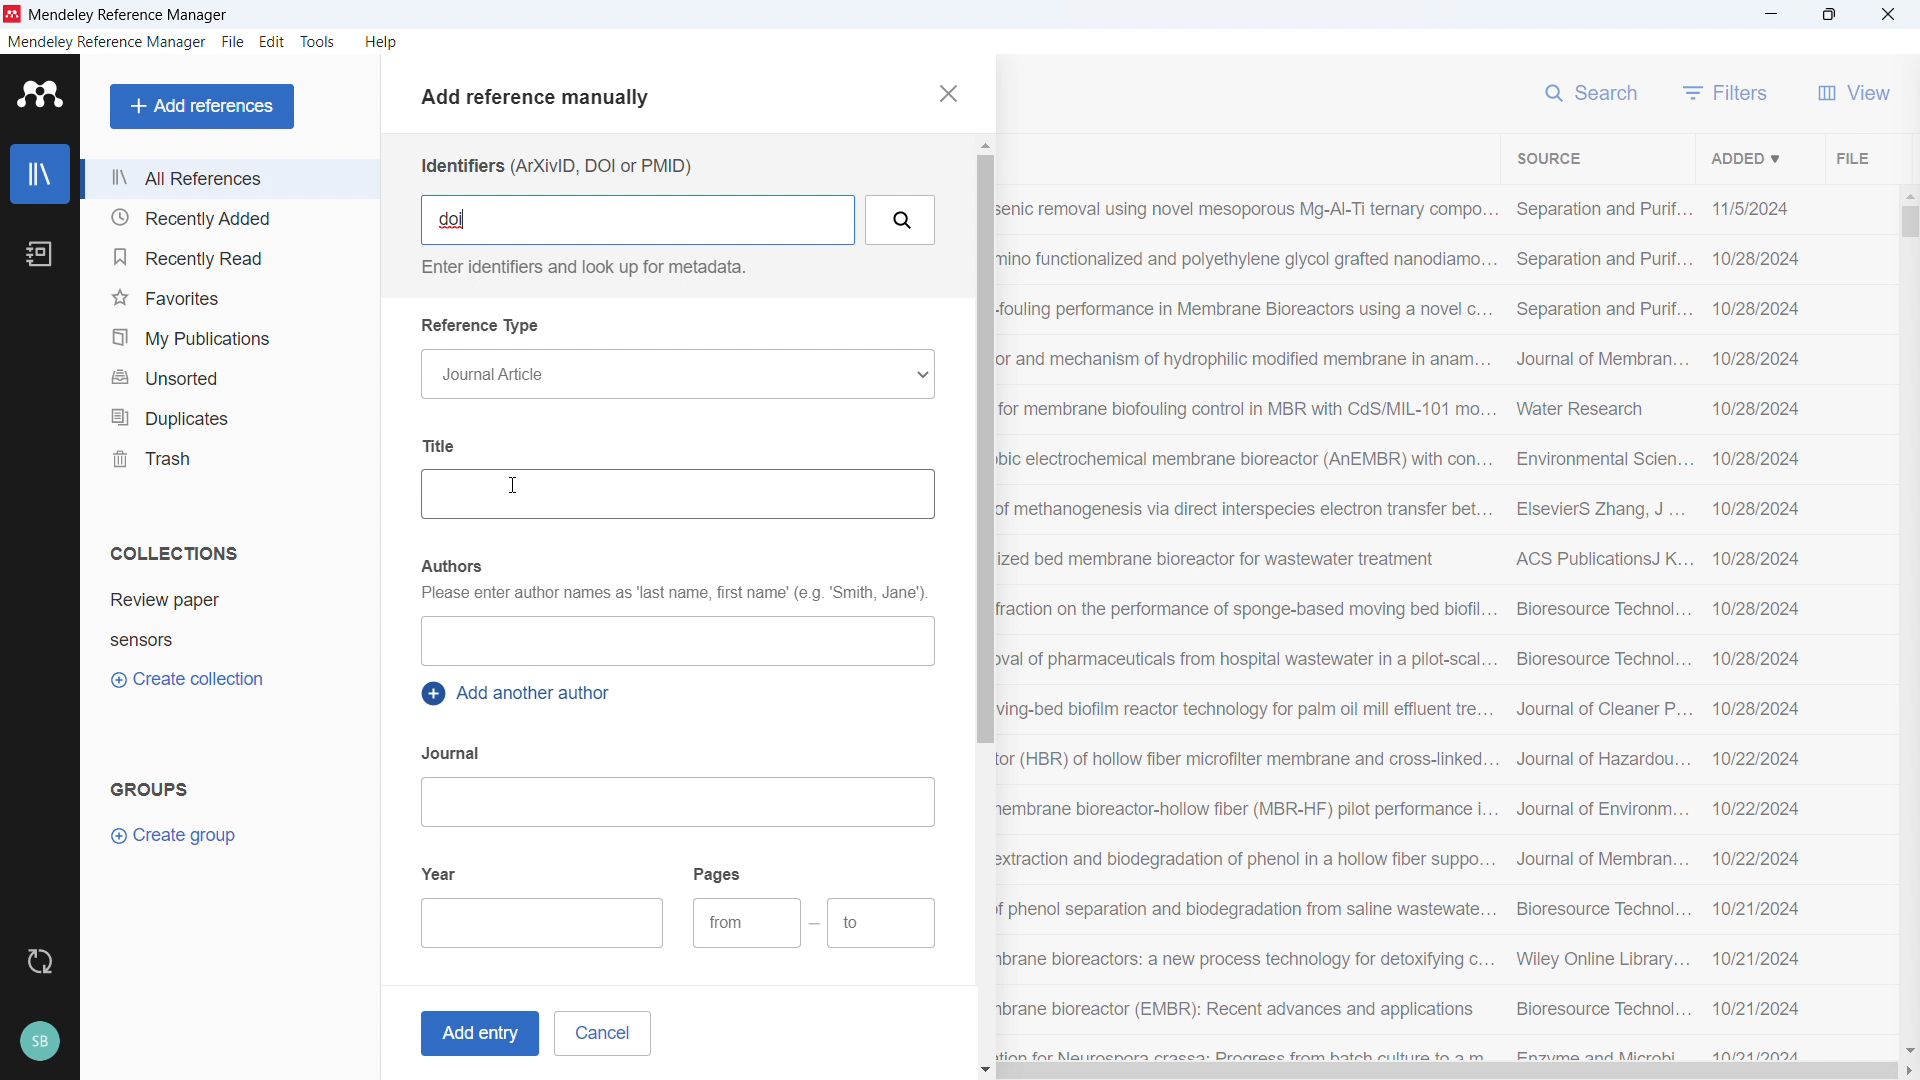 Image resolution: width=1920 pixels, height=1080 pixels. What do you see at coordinates (40, 174) in the screenshot?
I see `Library ` at bounding box center [40, 174].